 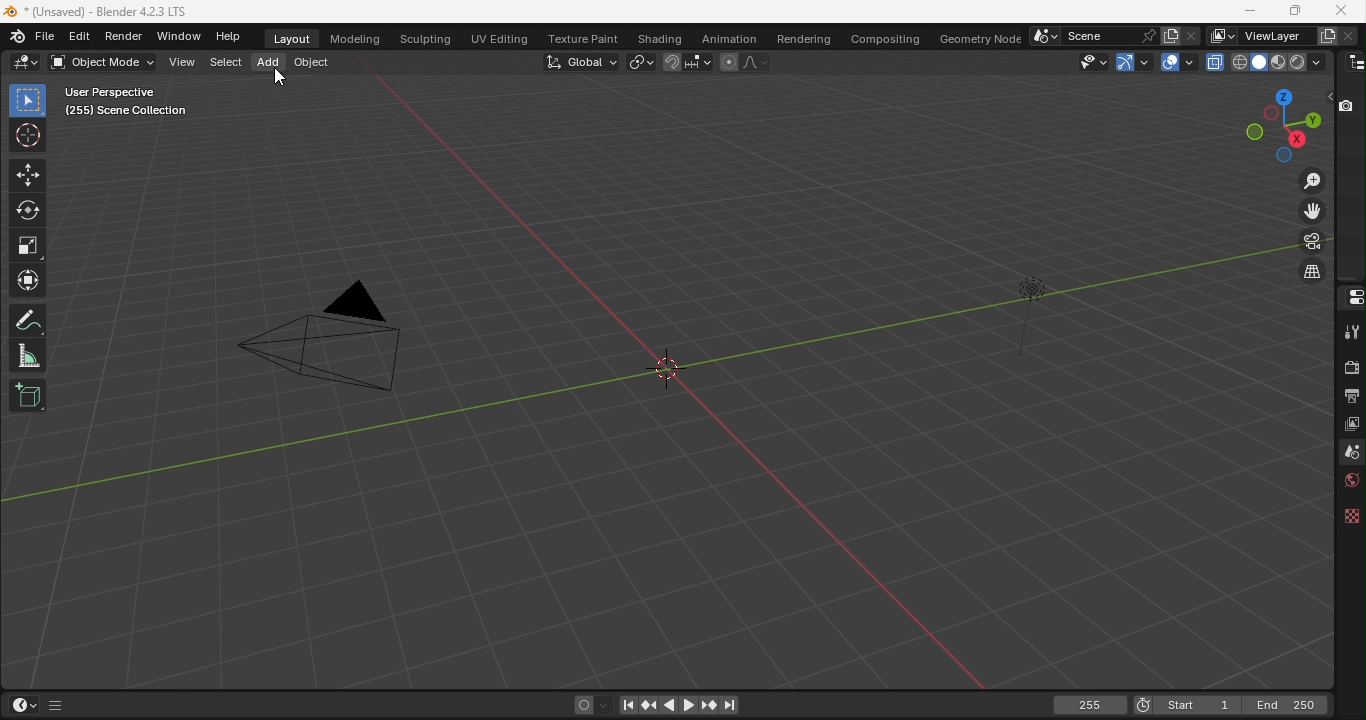 I want to click on Transforming pivot point, so click(x=640, y=61).